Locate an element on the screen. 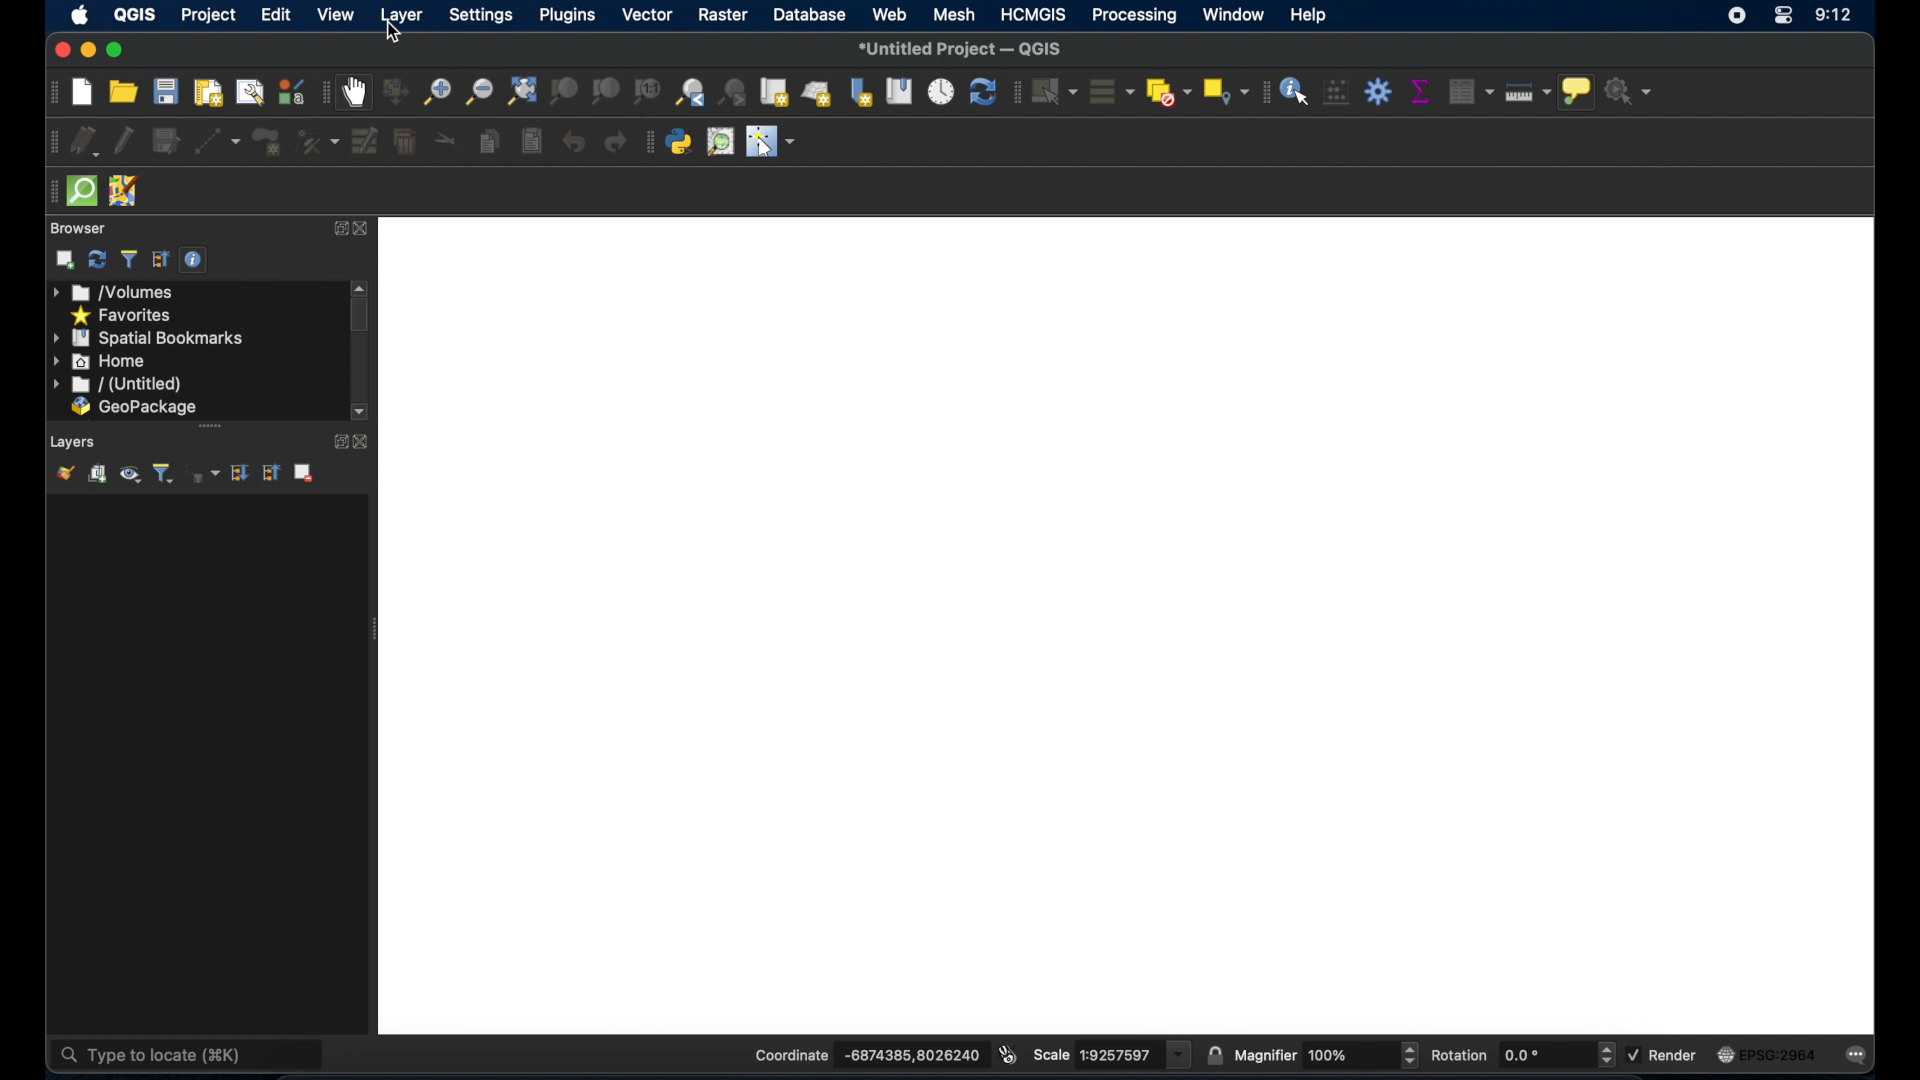 The image size is (1920, 1080). untitled is located at coordinates (118, 385).